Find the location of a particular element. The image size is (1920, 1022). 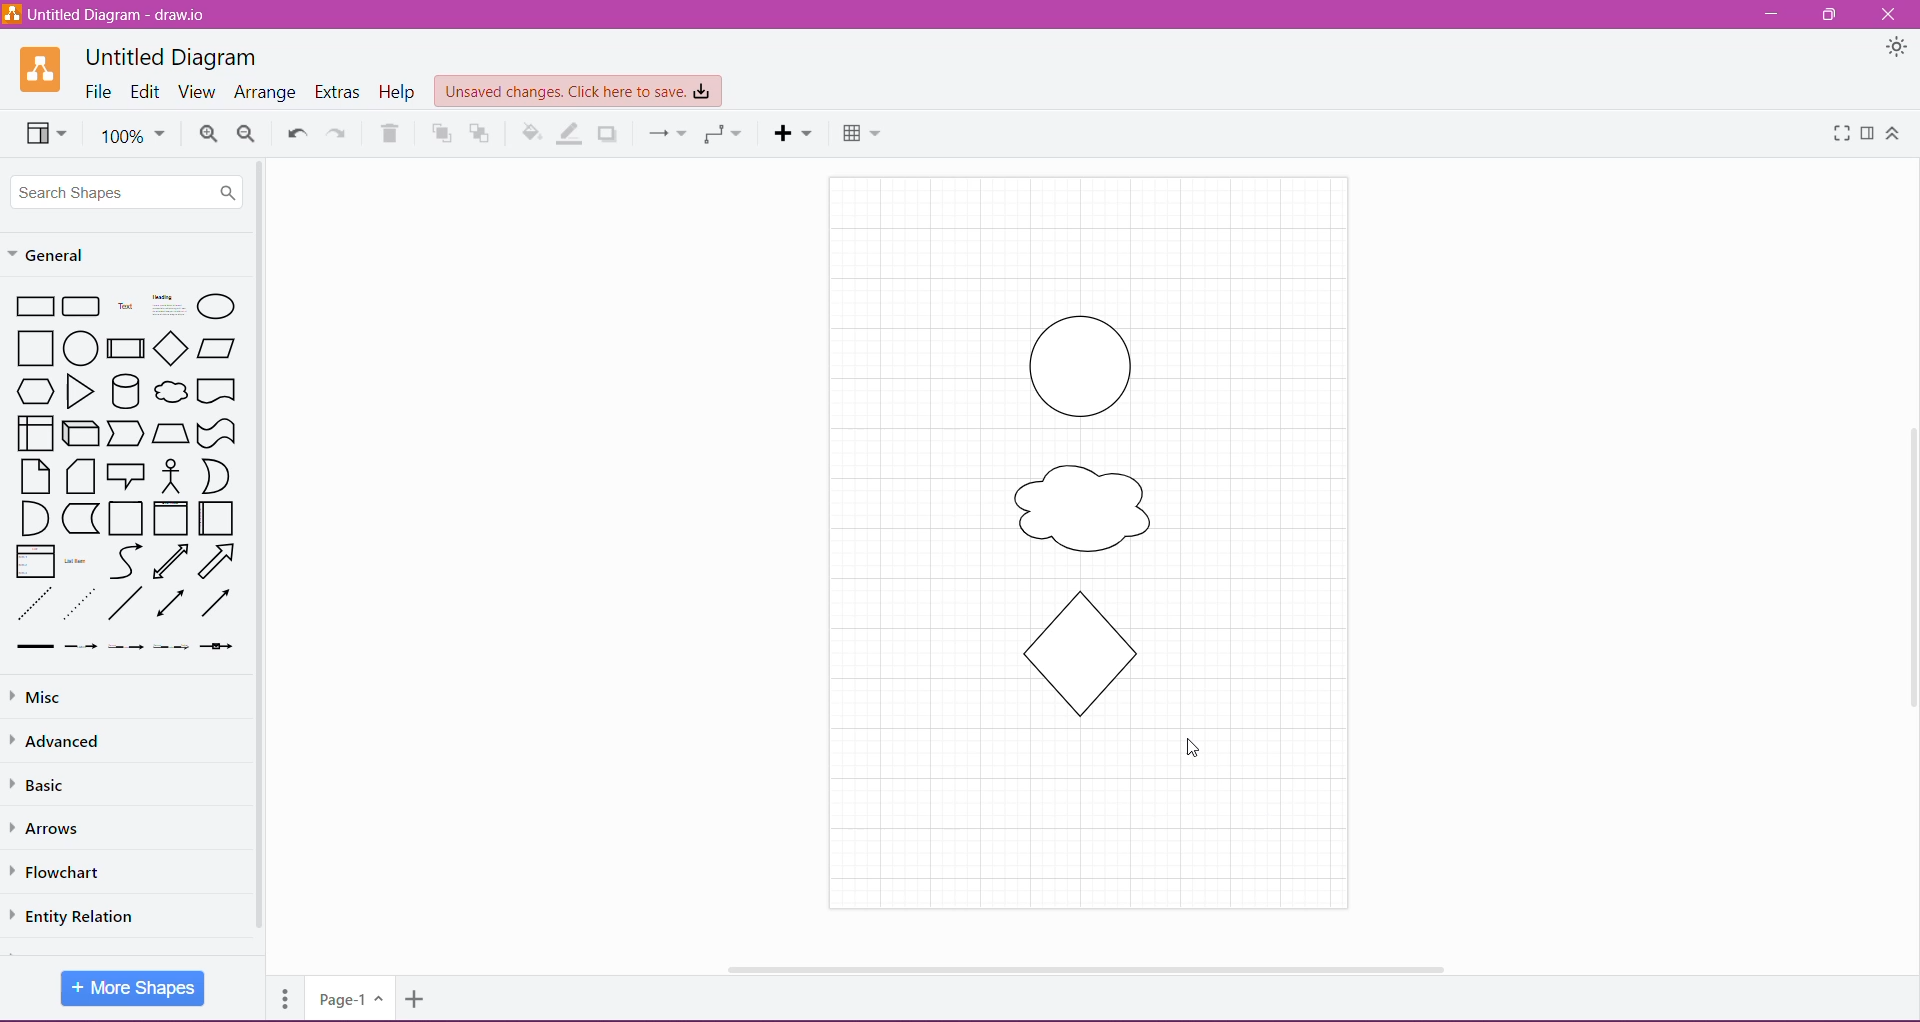

Available shapes in General is located at coordinates (126, 473).